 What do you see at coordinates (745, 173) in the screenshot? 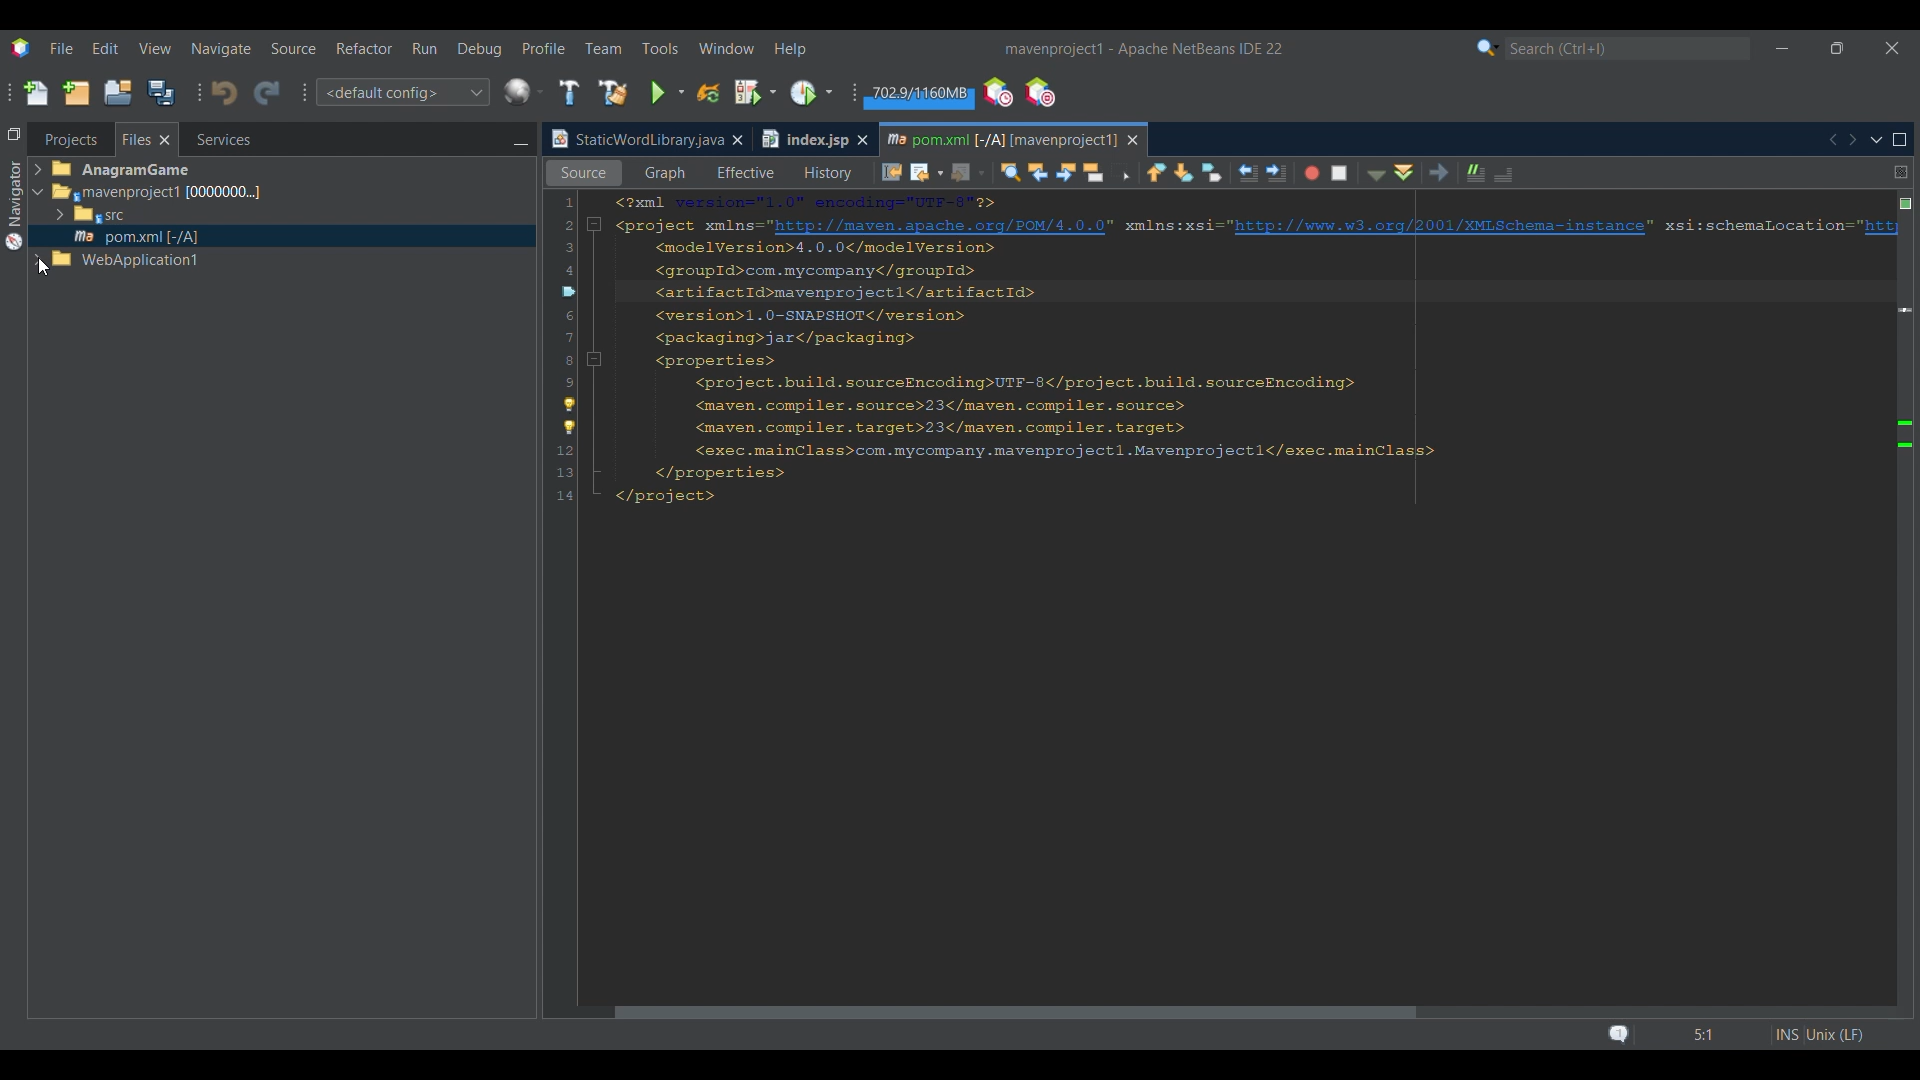
I see `Effective view` at bounding box center [745, 173].